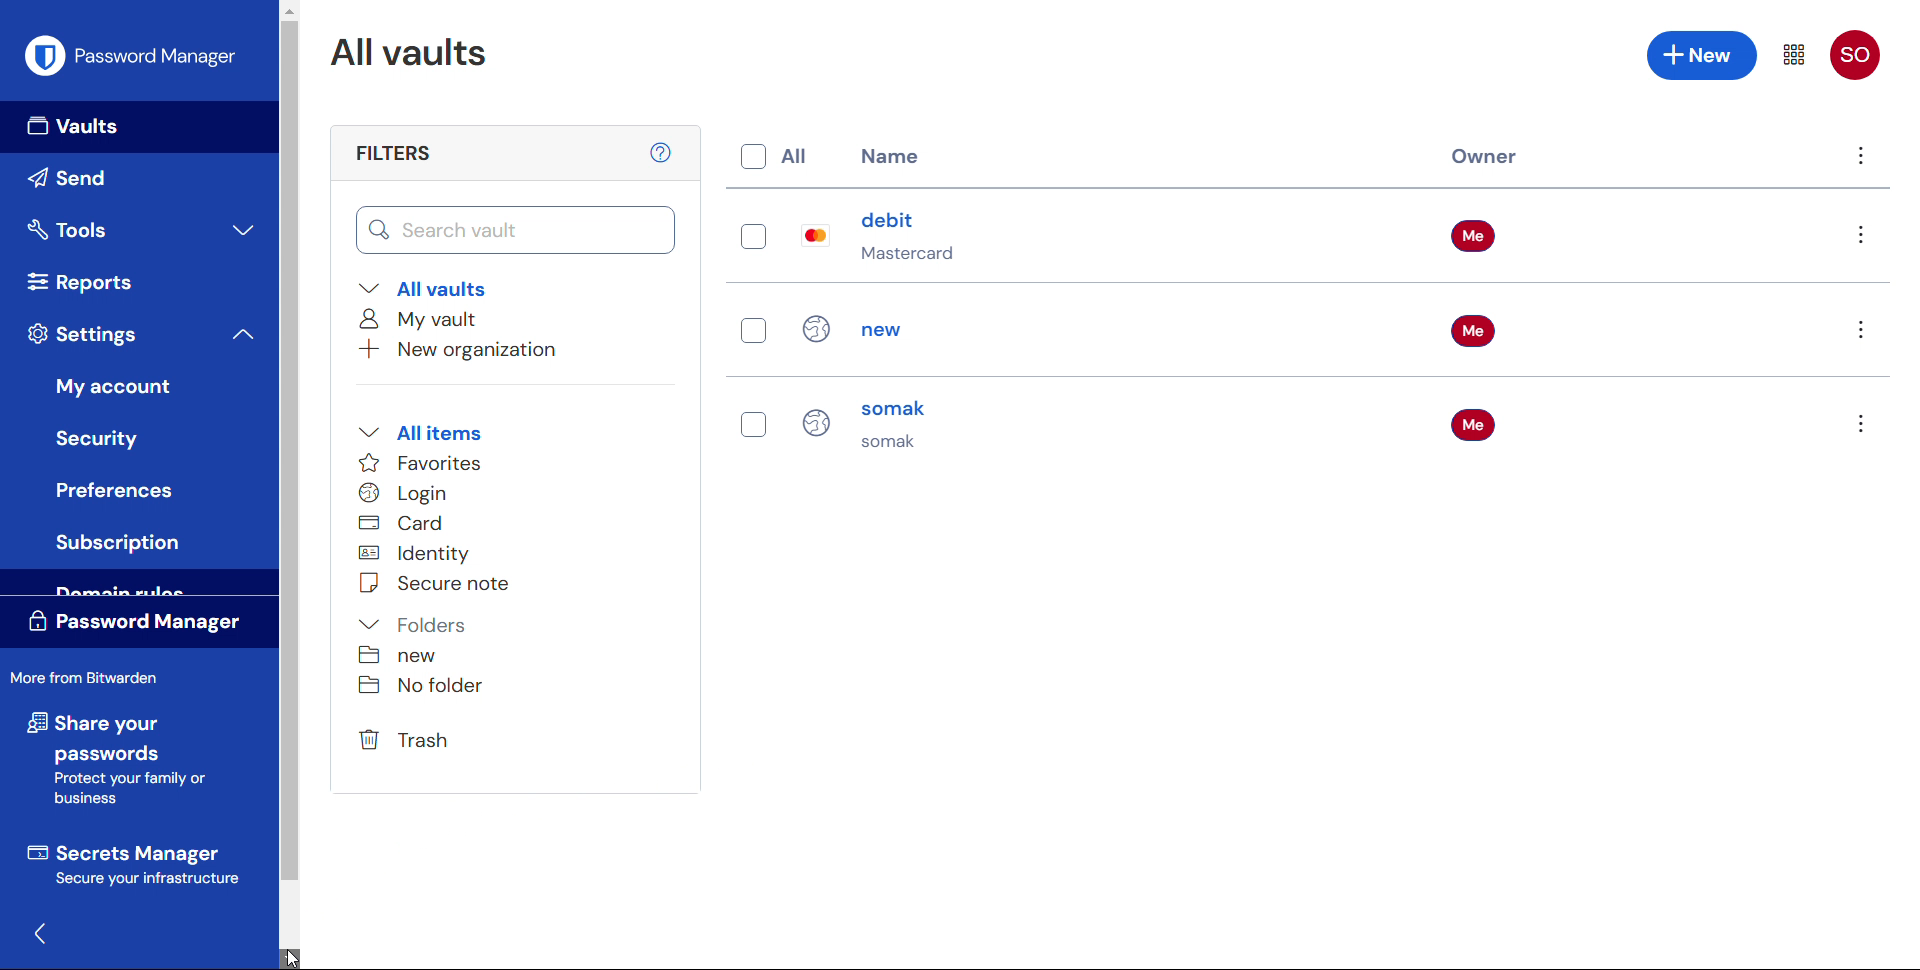 This screenshot has height=970, width=1920. Describe the element at coordinates (413, 552) in the screenshot. I see `Identity ` at that location.